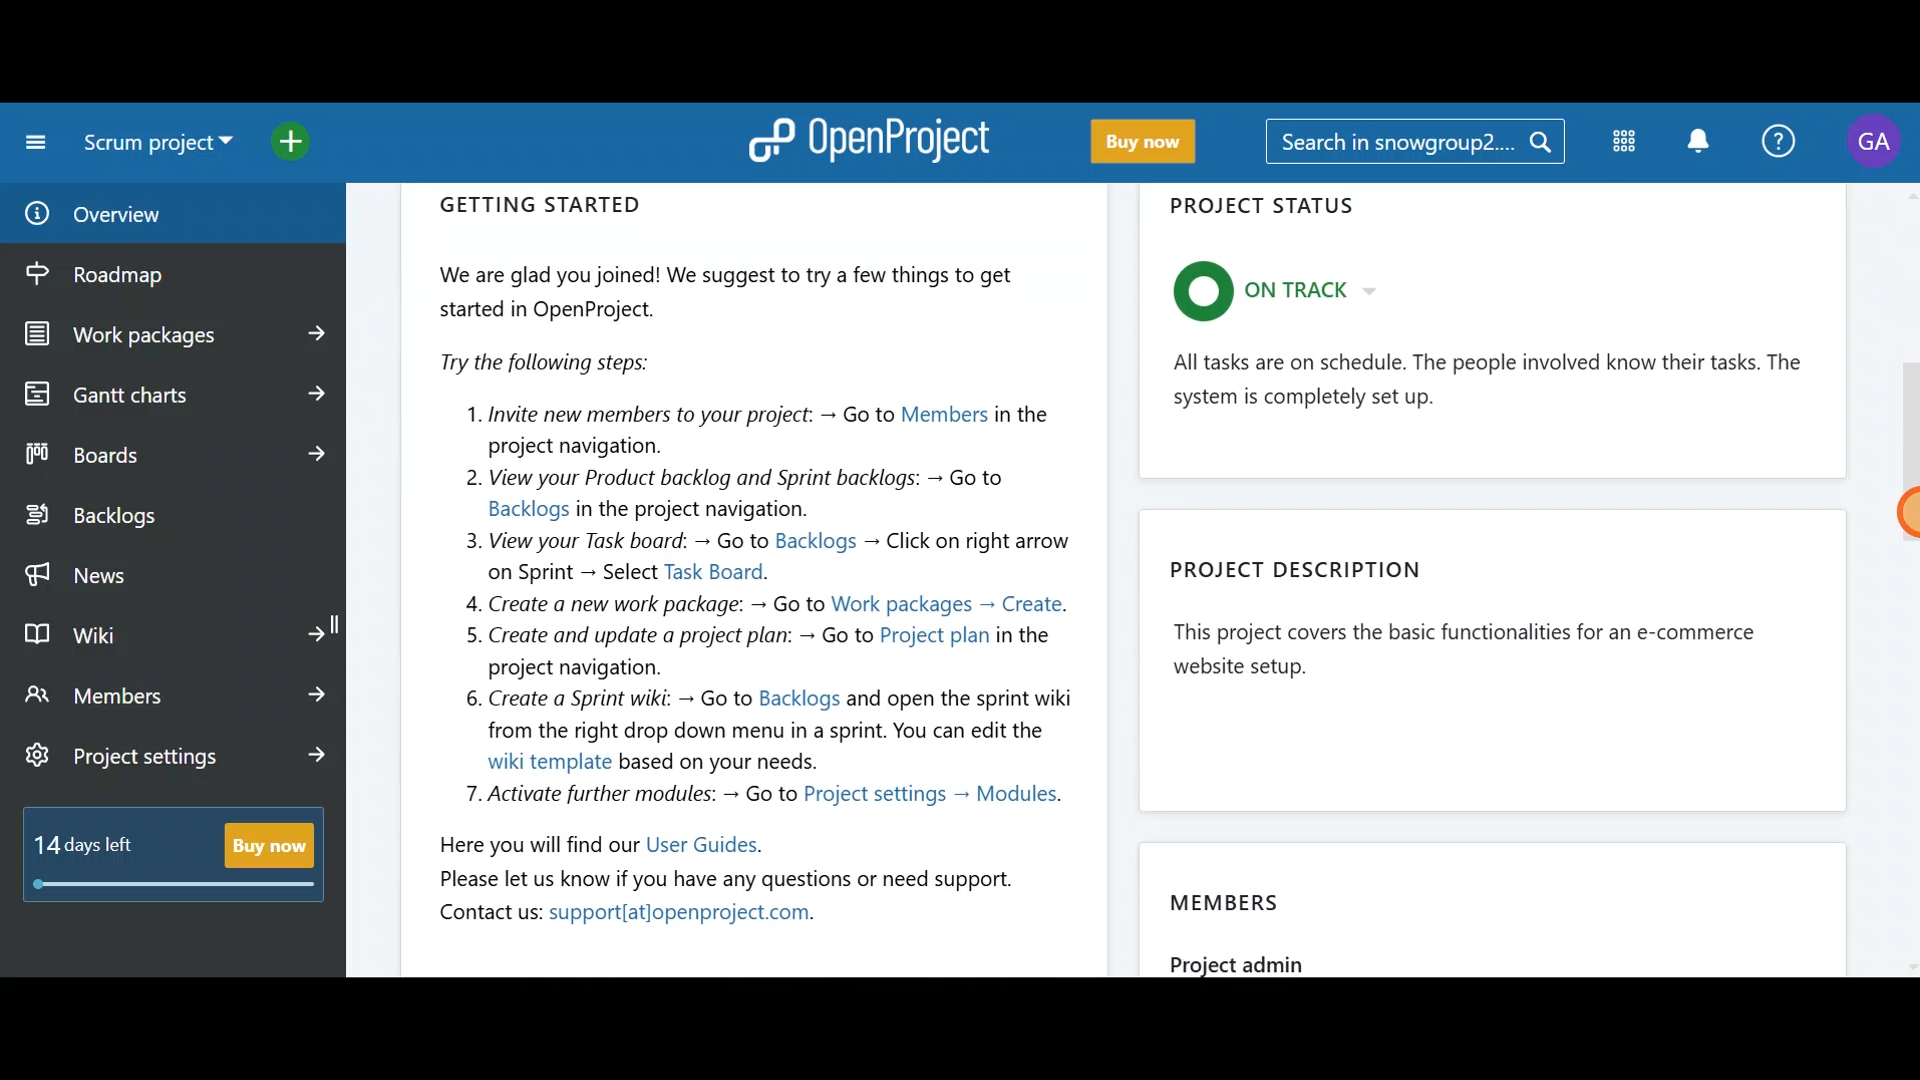  Describe the element at coordinates (173, 630) in the screenshot. I see `Wiki` at that location.